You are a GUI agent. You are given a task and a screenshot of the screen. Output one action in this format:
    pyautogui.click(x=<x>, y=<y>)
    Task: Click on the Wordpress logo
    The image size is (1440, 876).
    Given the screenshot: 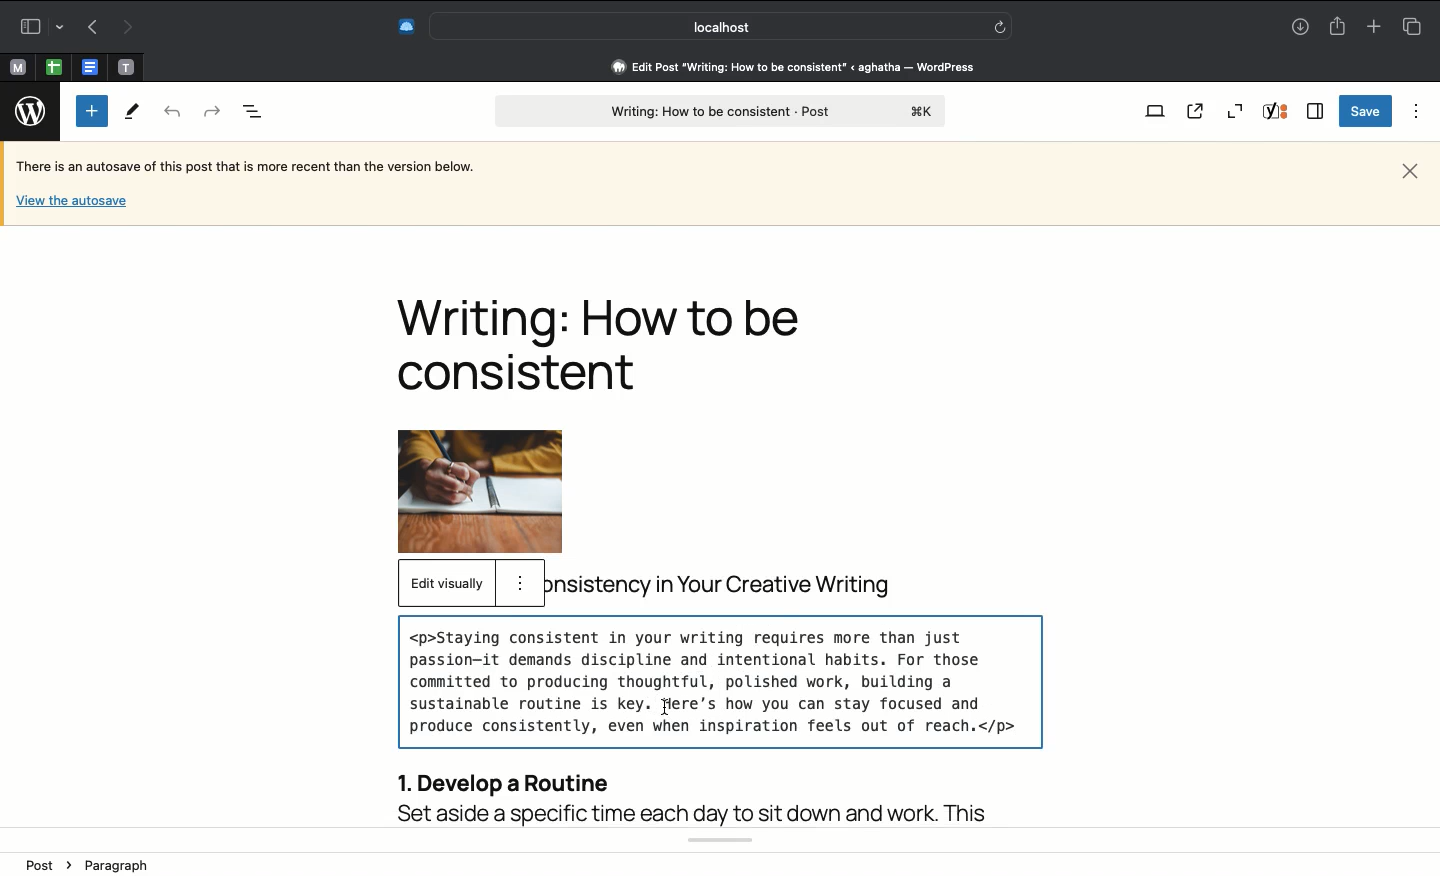 What is the action you would take?
    pyautogui.click(x=26, y=111)
    